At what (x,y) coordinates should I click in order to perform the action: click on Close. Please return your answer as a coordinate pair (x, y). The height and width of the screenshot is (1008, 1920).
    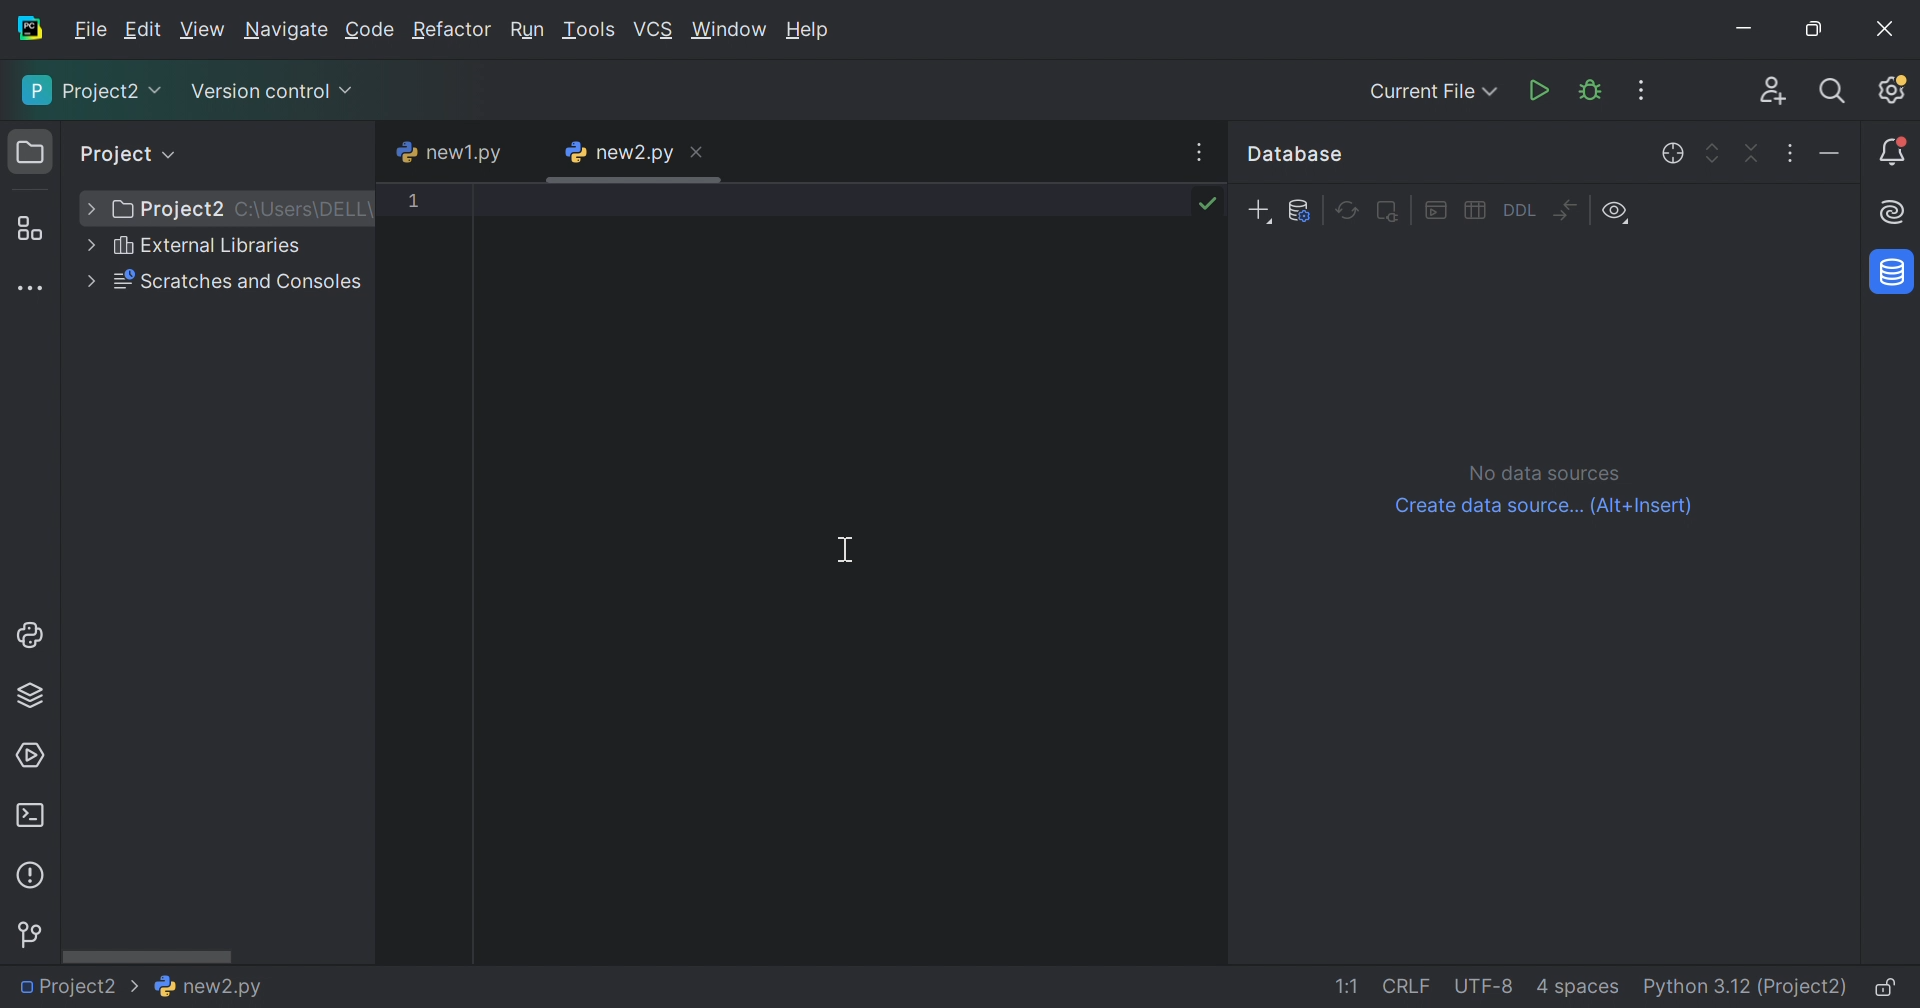
    Looking at the image, I should click on (701, 153).